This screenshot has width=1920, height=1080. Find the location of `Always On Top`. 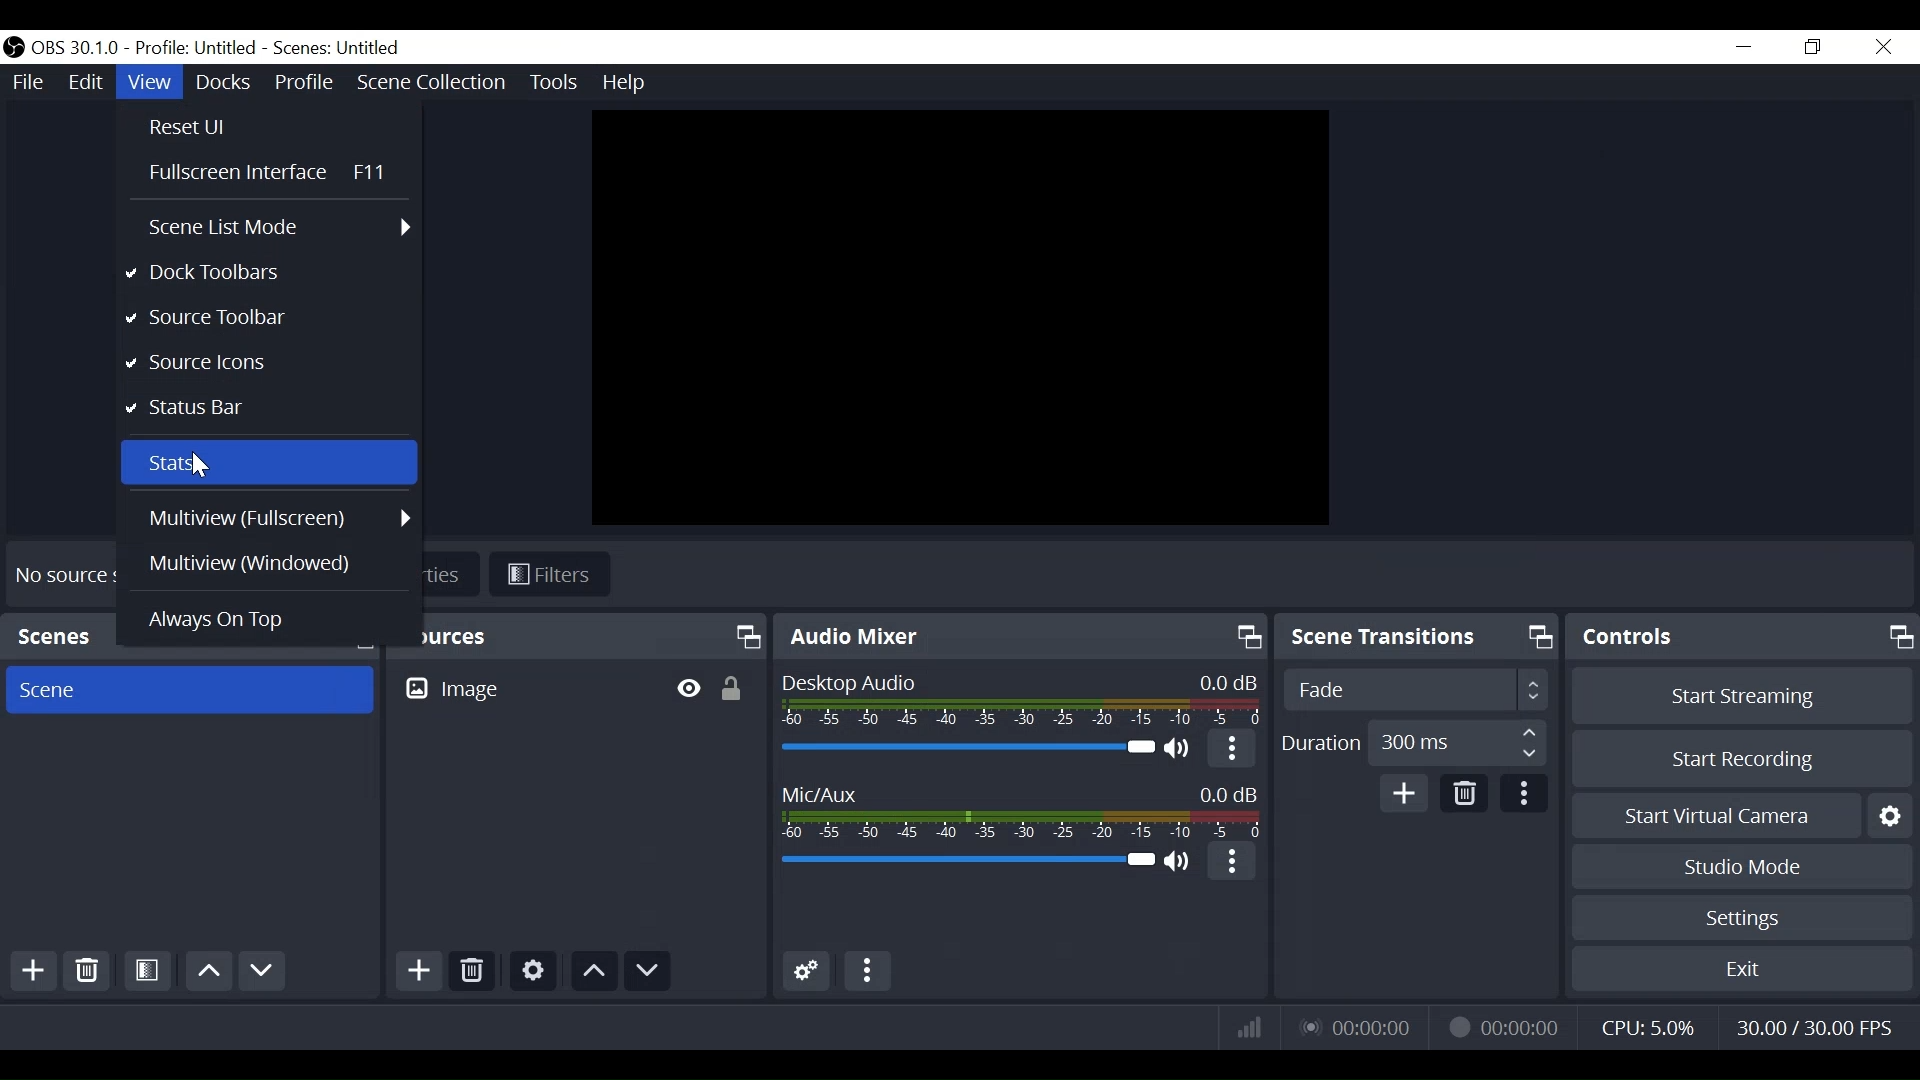

Always On Top is located at coordinates (275, 620).